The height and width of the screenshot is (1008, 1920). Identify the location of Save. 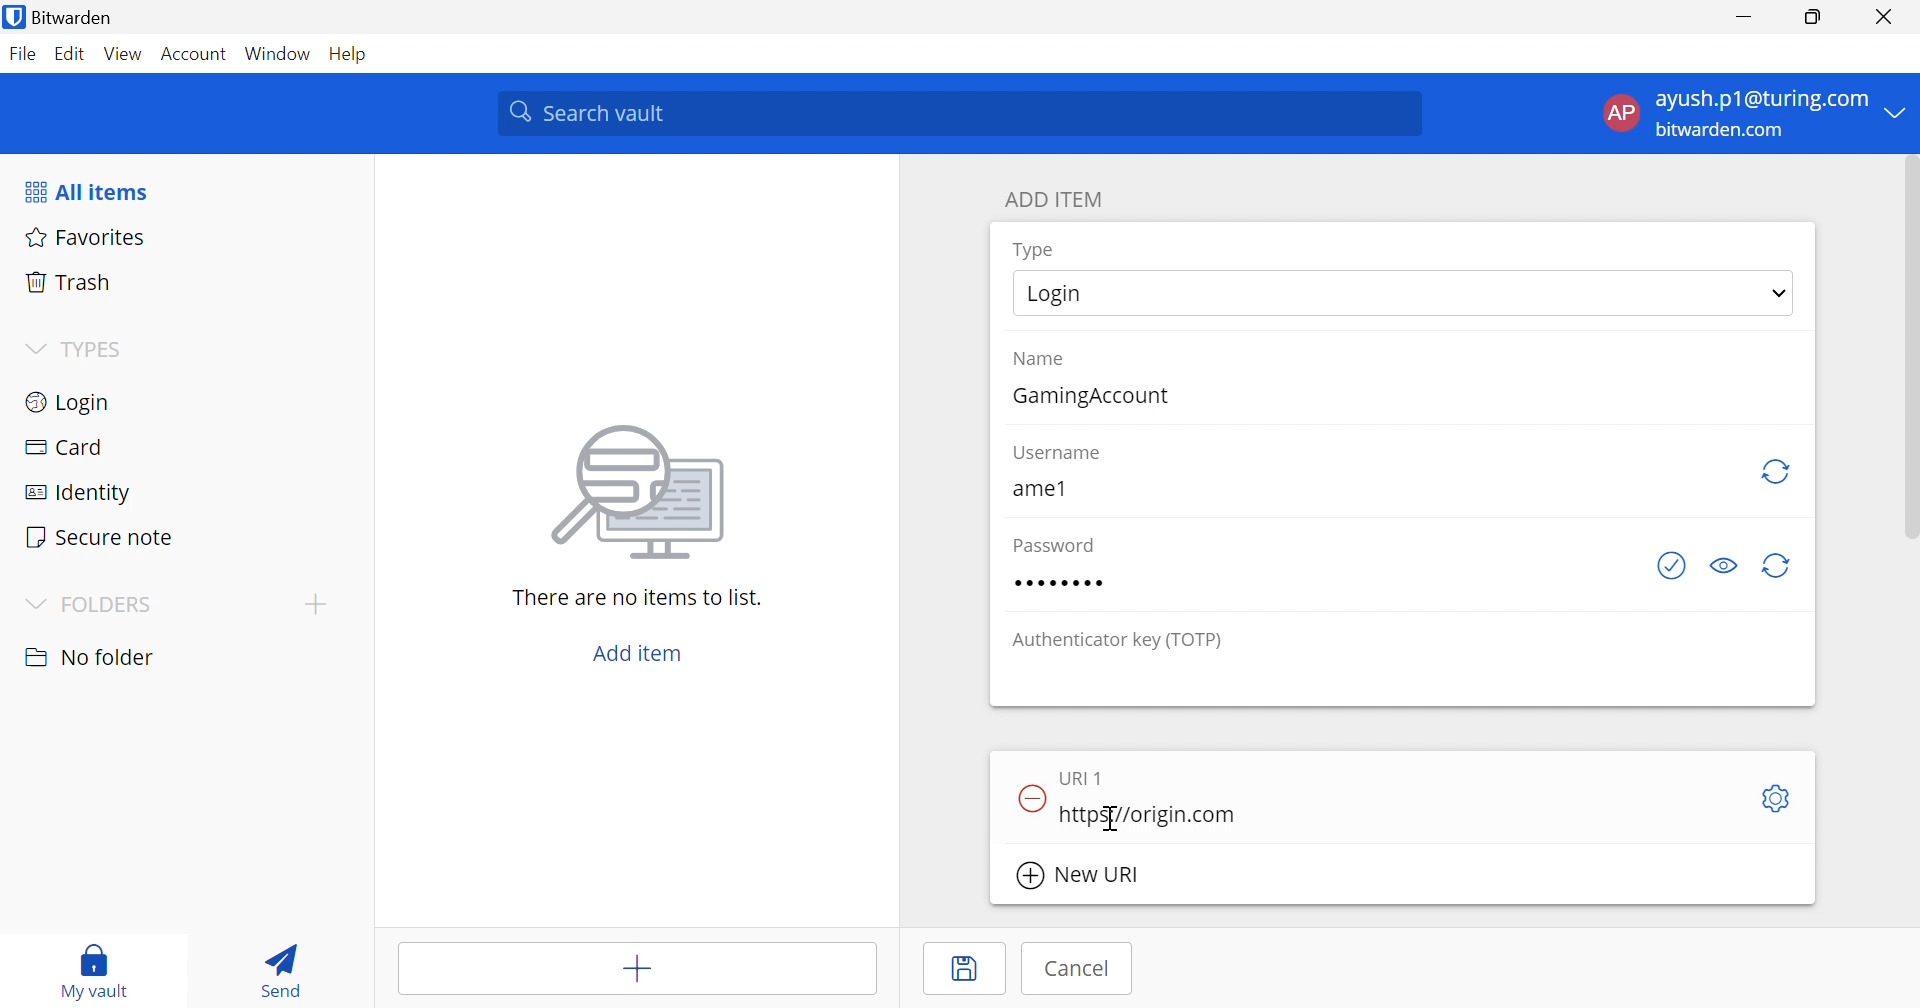
(967, 969).